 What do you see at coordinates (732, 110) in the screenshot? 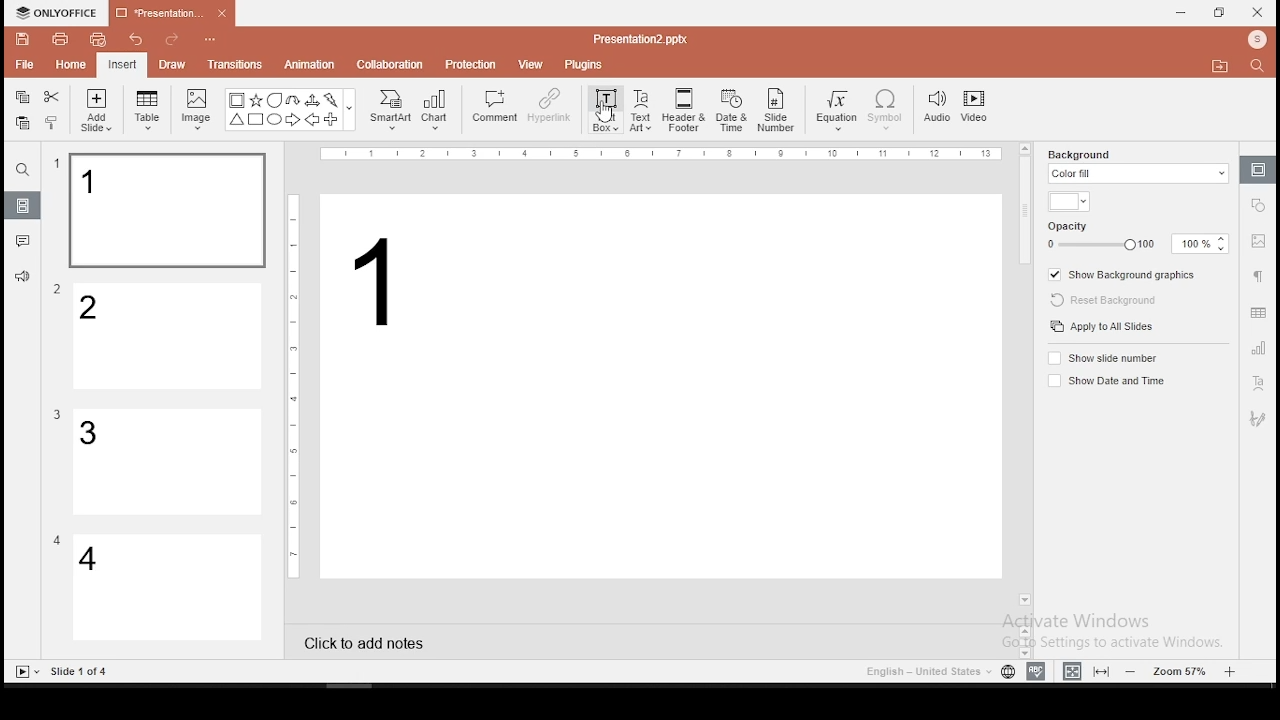
I see `date and time` at bounding box center [732, 110].